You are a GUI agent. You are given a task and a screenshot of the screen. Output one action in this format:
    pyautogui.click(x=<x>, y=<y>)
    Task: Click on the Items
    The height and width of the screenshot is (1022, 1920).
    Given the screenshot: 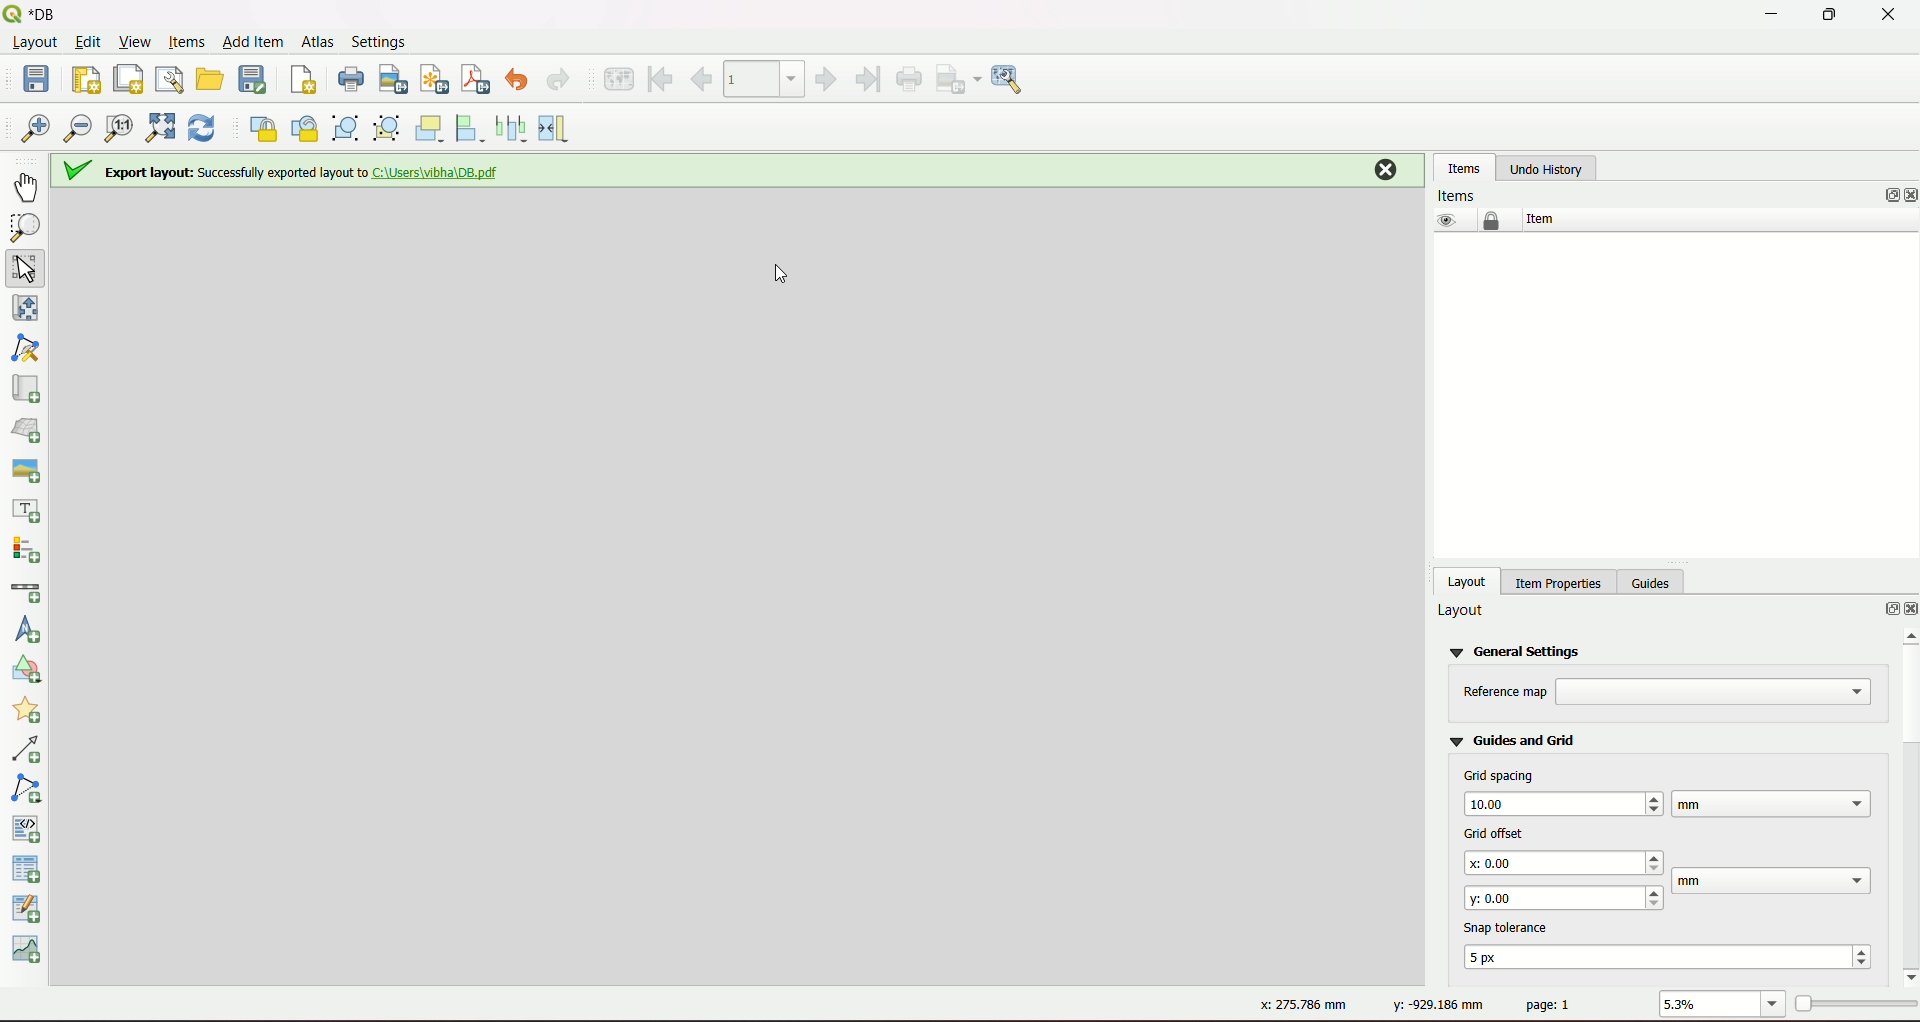 What is the action you would take?
    pyautogui.click(x=185, y=43)
    